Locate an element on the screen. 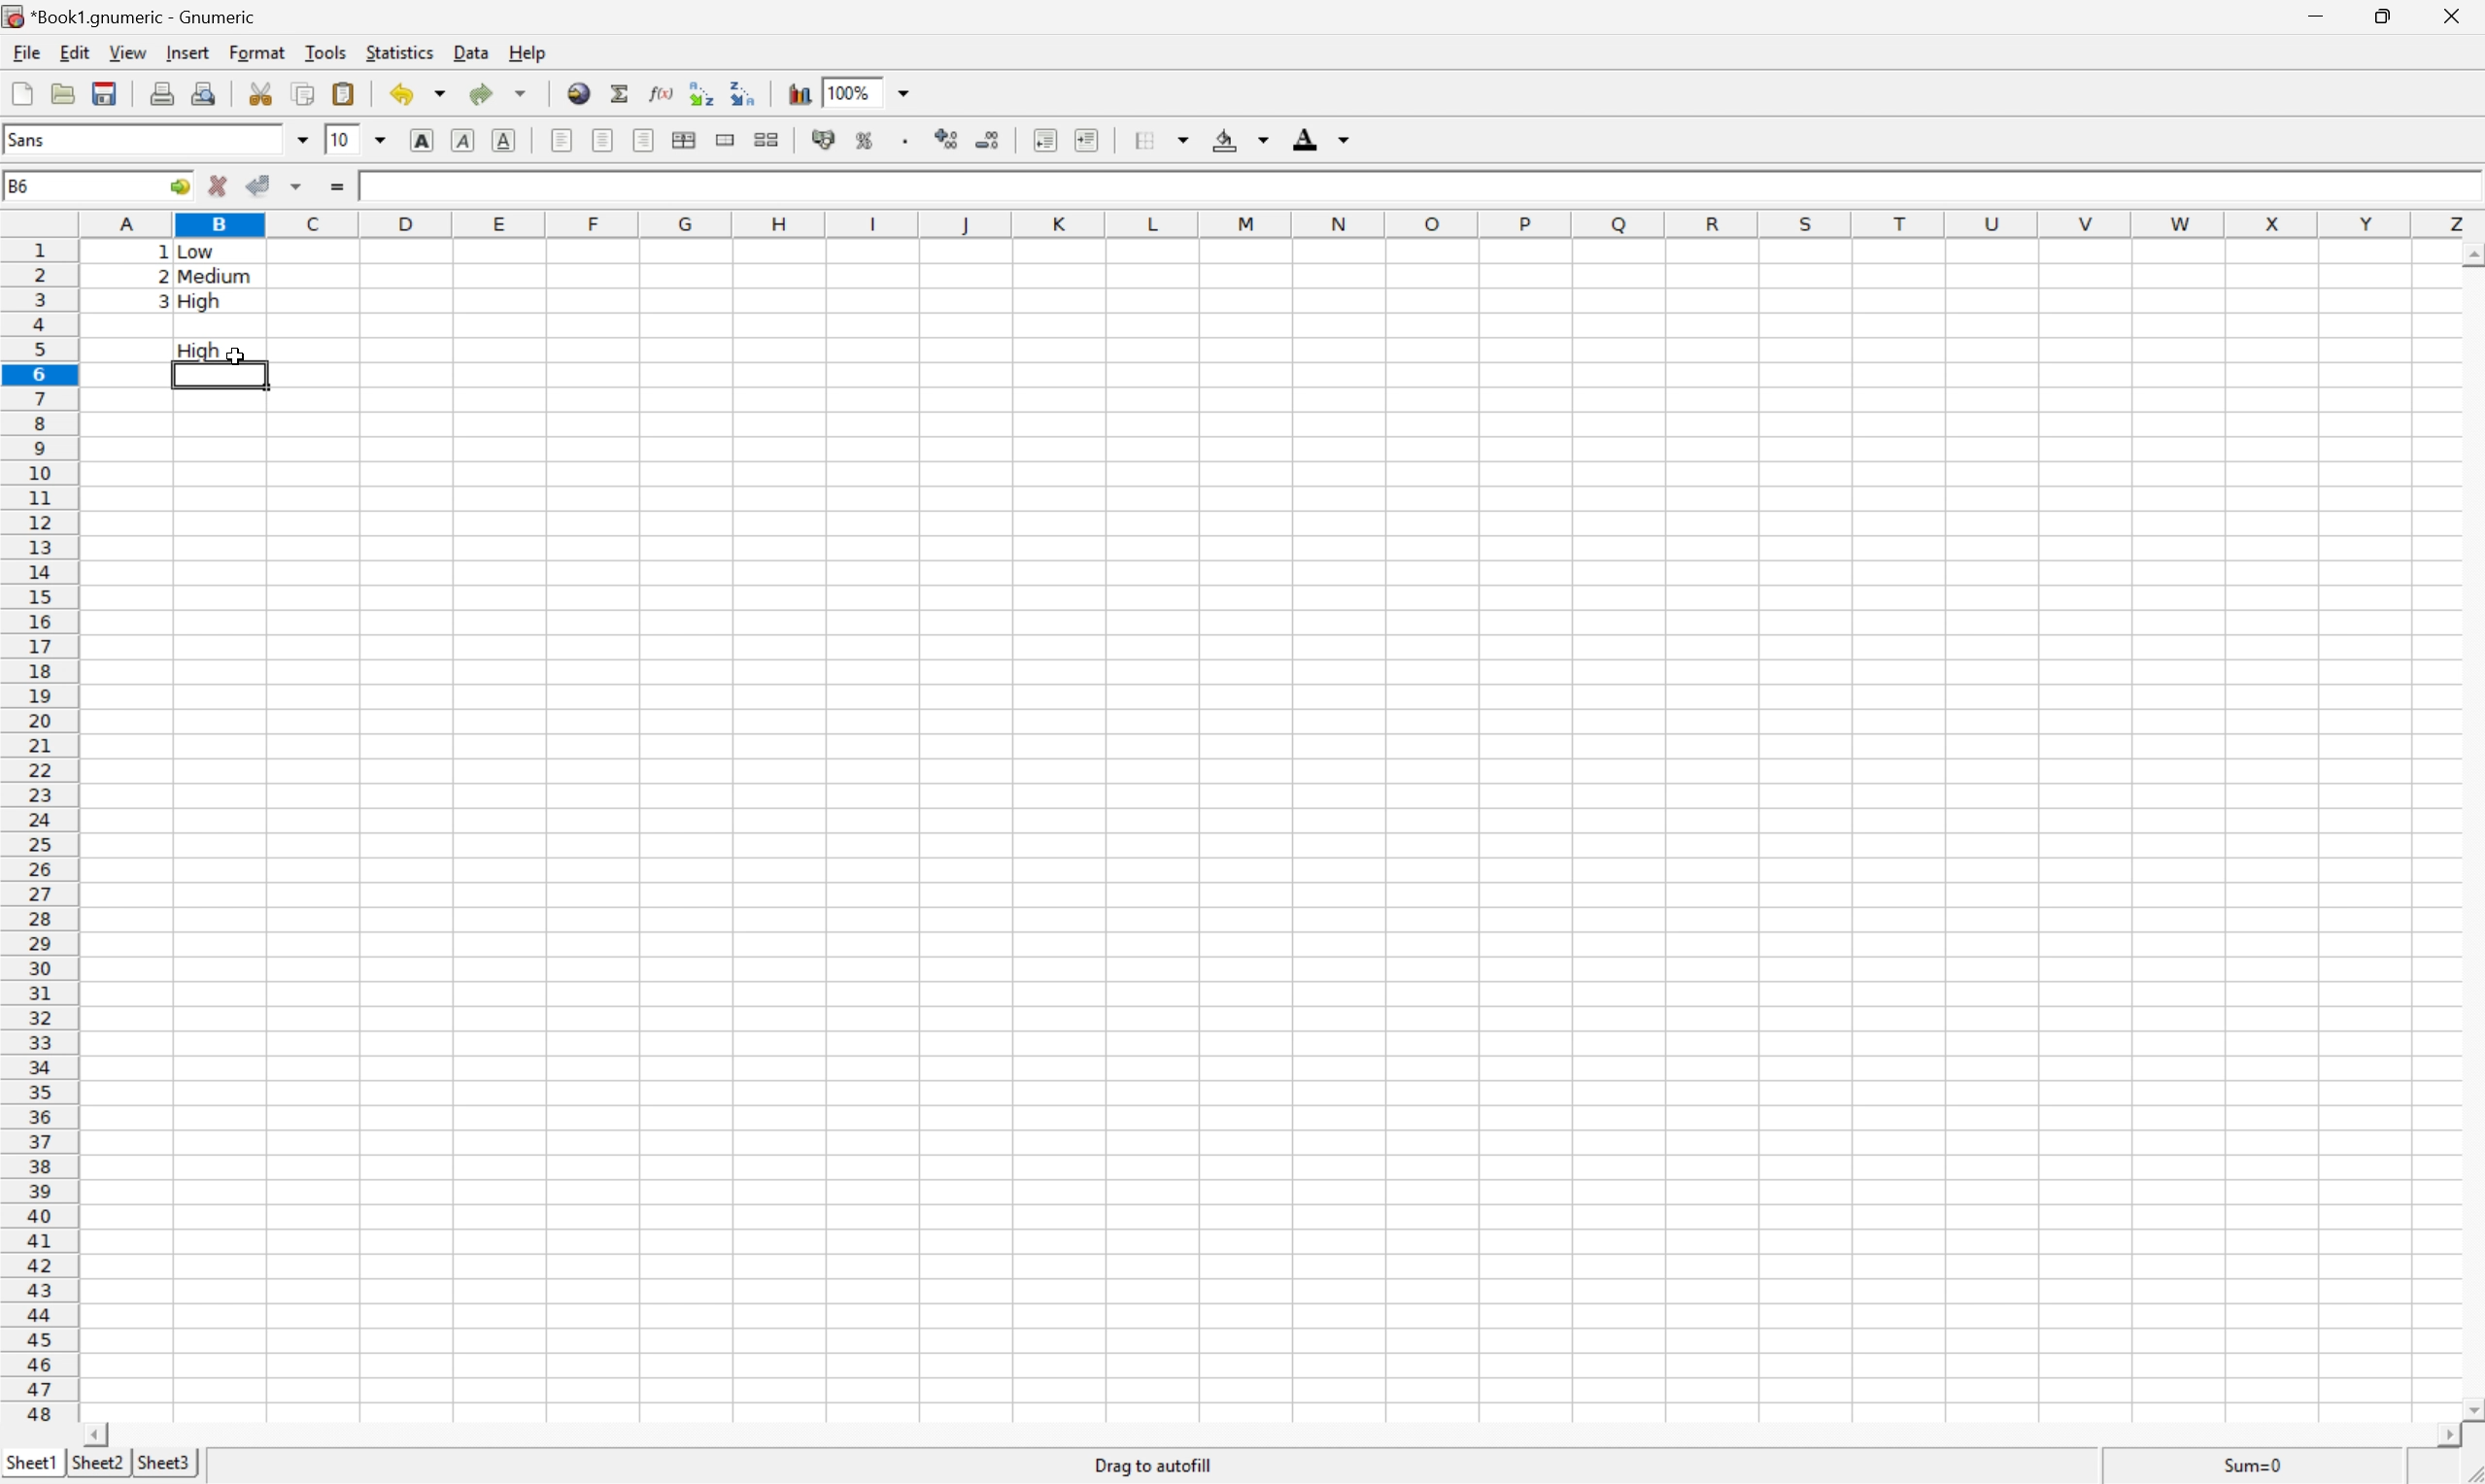 This screenshot has height=1484, width=2485. Sort the selected region in descending order based on the first column selected is located at coordinates (747, 96).